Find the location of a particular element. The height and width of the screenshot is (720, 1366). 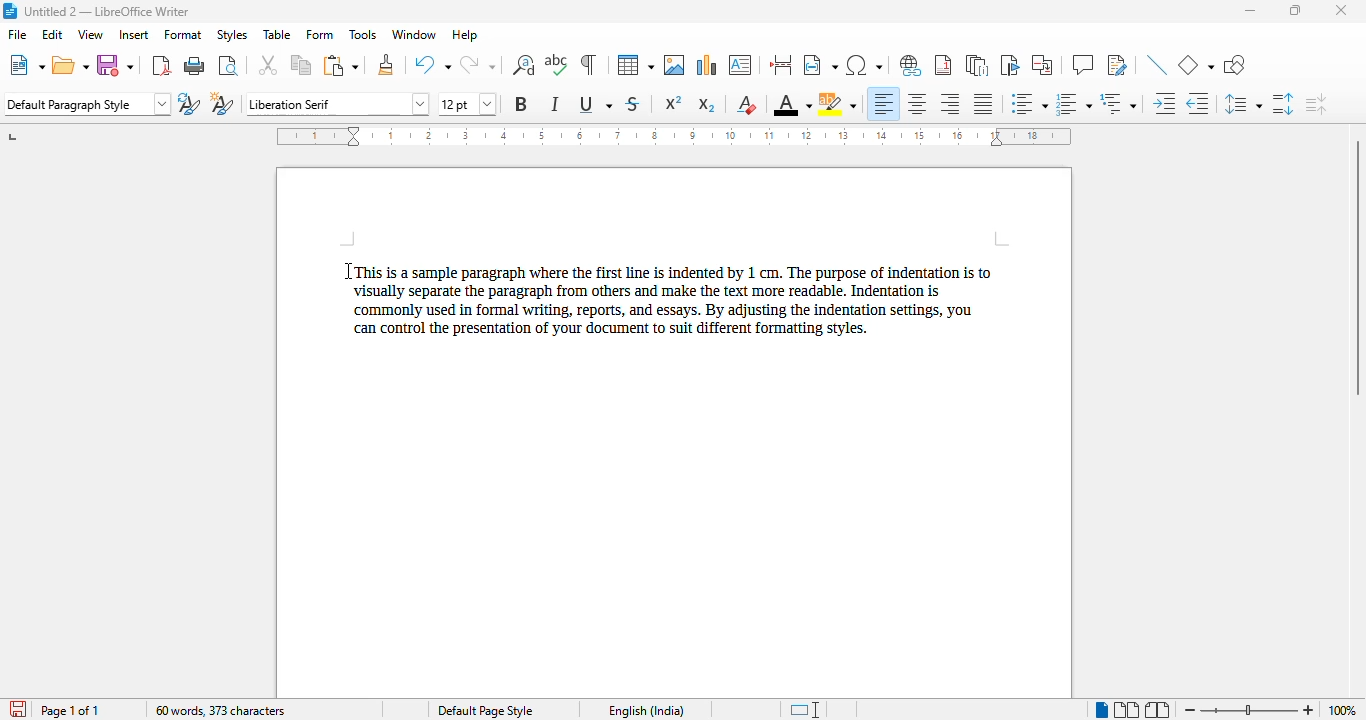

bold is located at coordinates (521, 104).